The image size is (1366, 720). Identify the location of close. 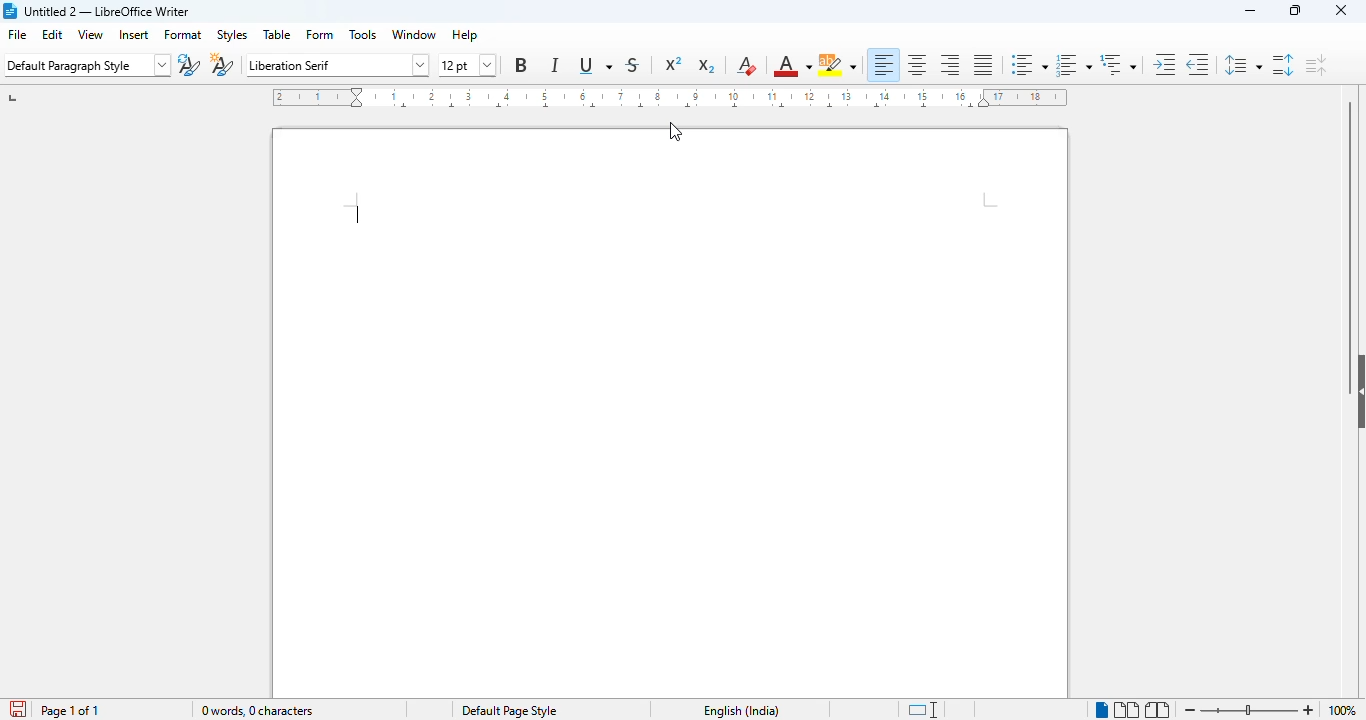
(1340, 10).